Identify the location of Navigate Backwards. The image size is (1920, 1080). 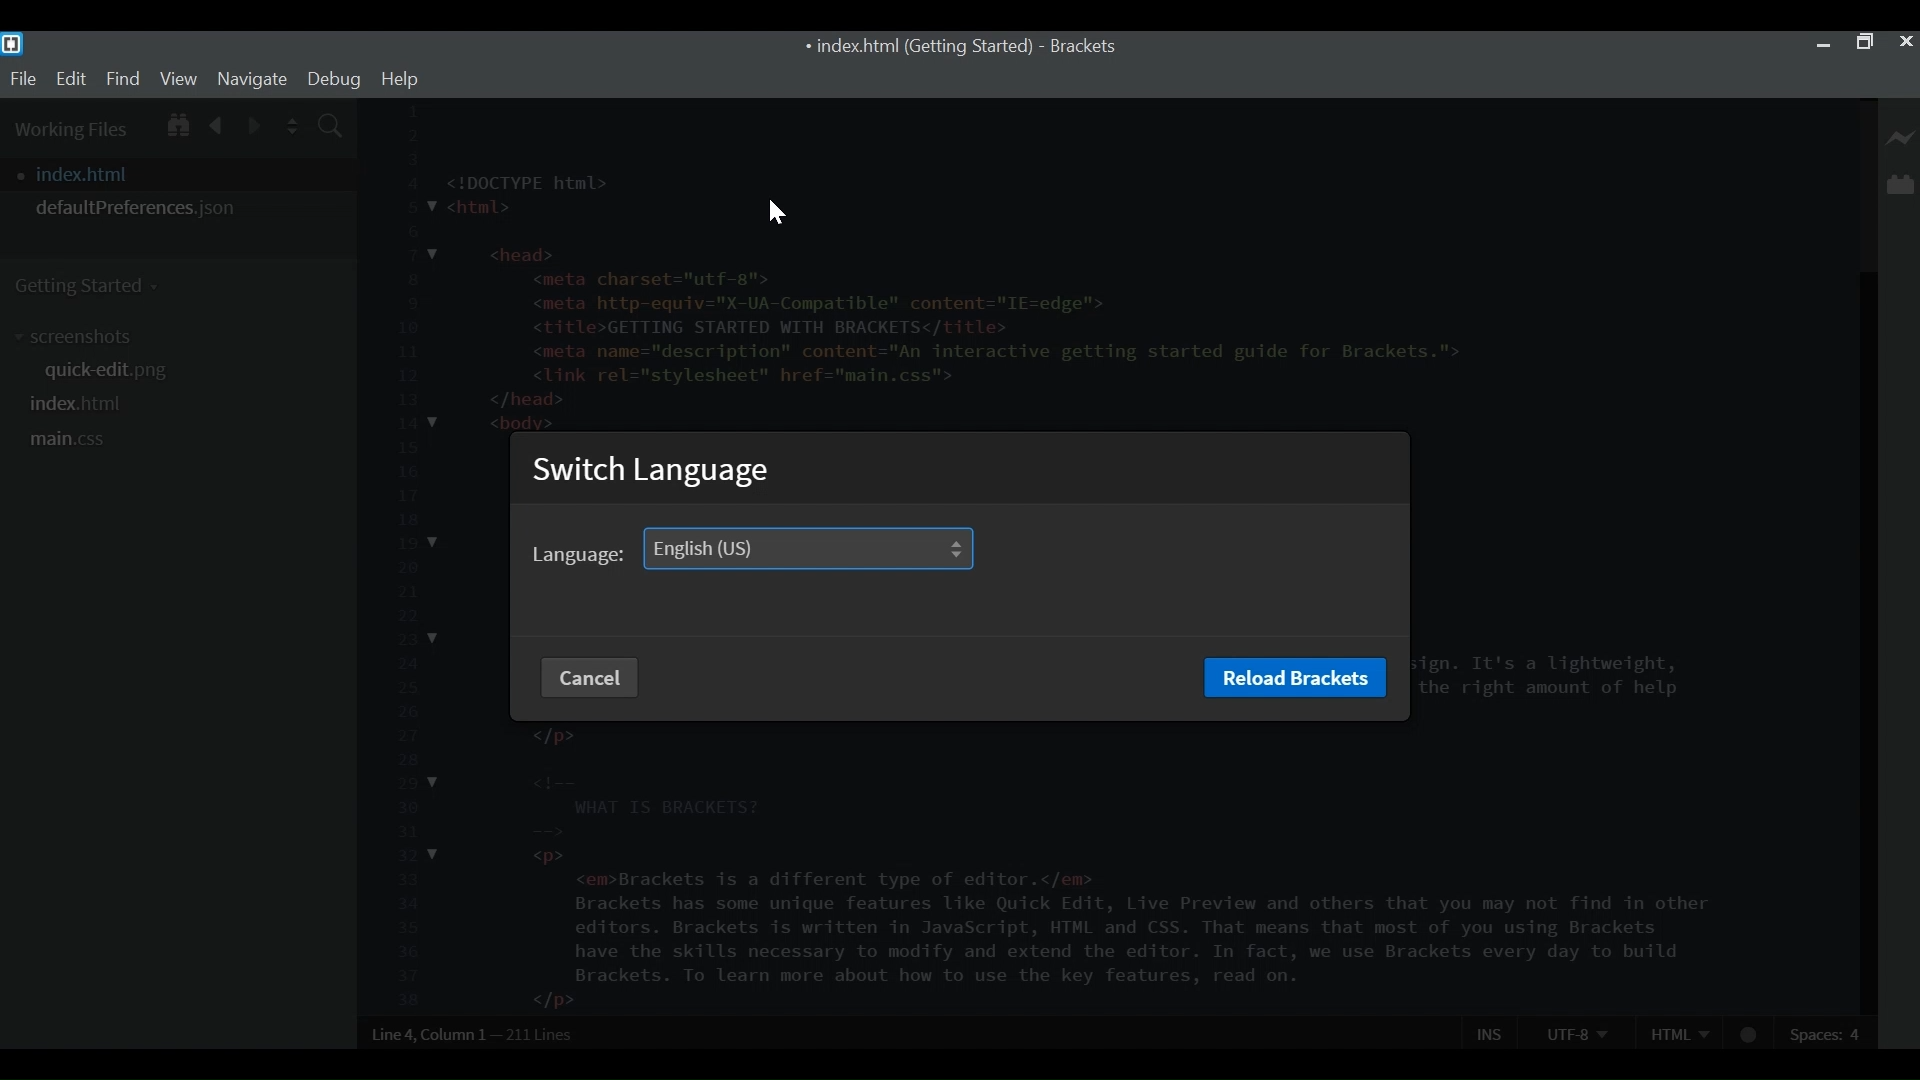
(217, 122).